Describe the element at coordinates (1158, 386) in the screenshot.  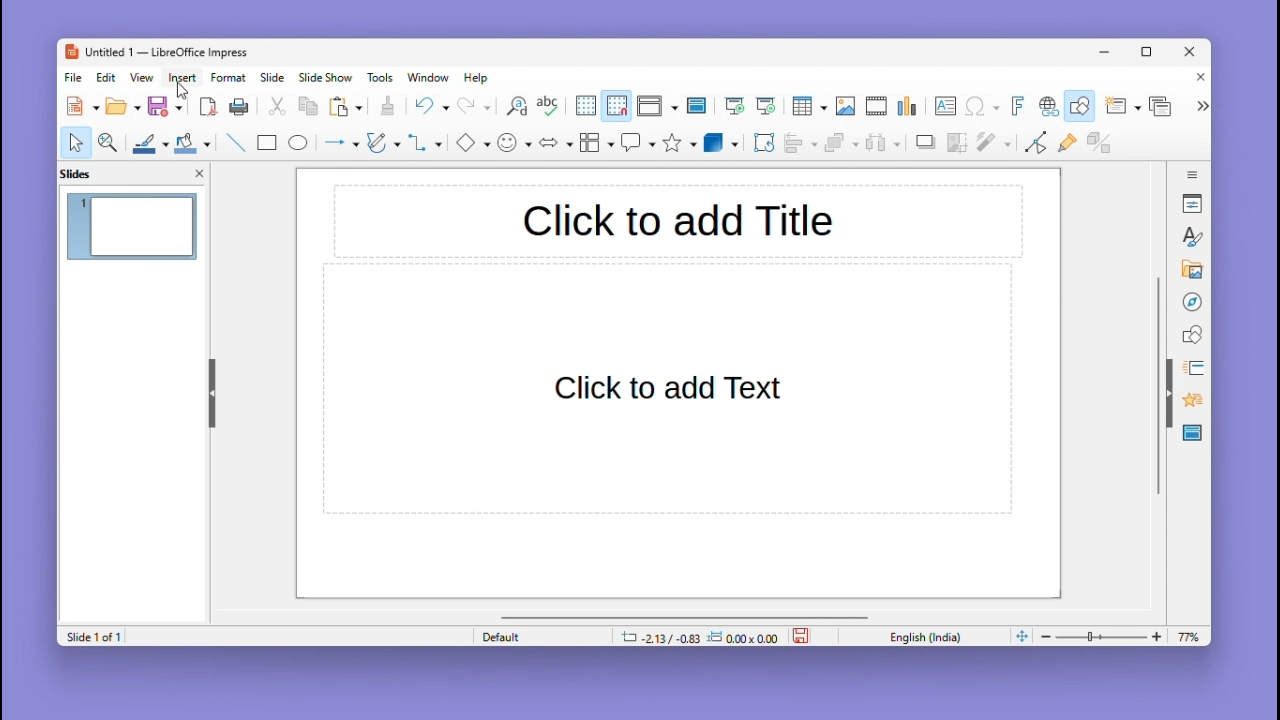
I see `Vertical scroll bar` at that location.